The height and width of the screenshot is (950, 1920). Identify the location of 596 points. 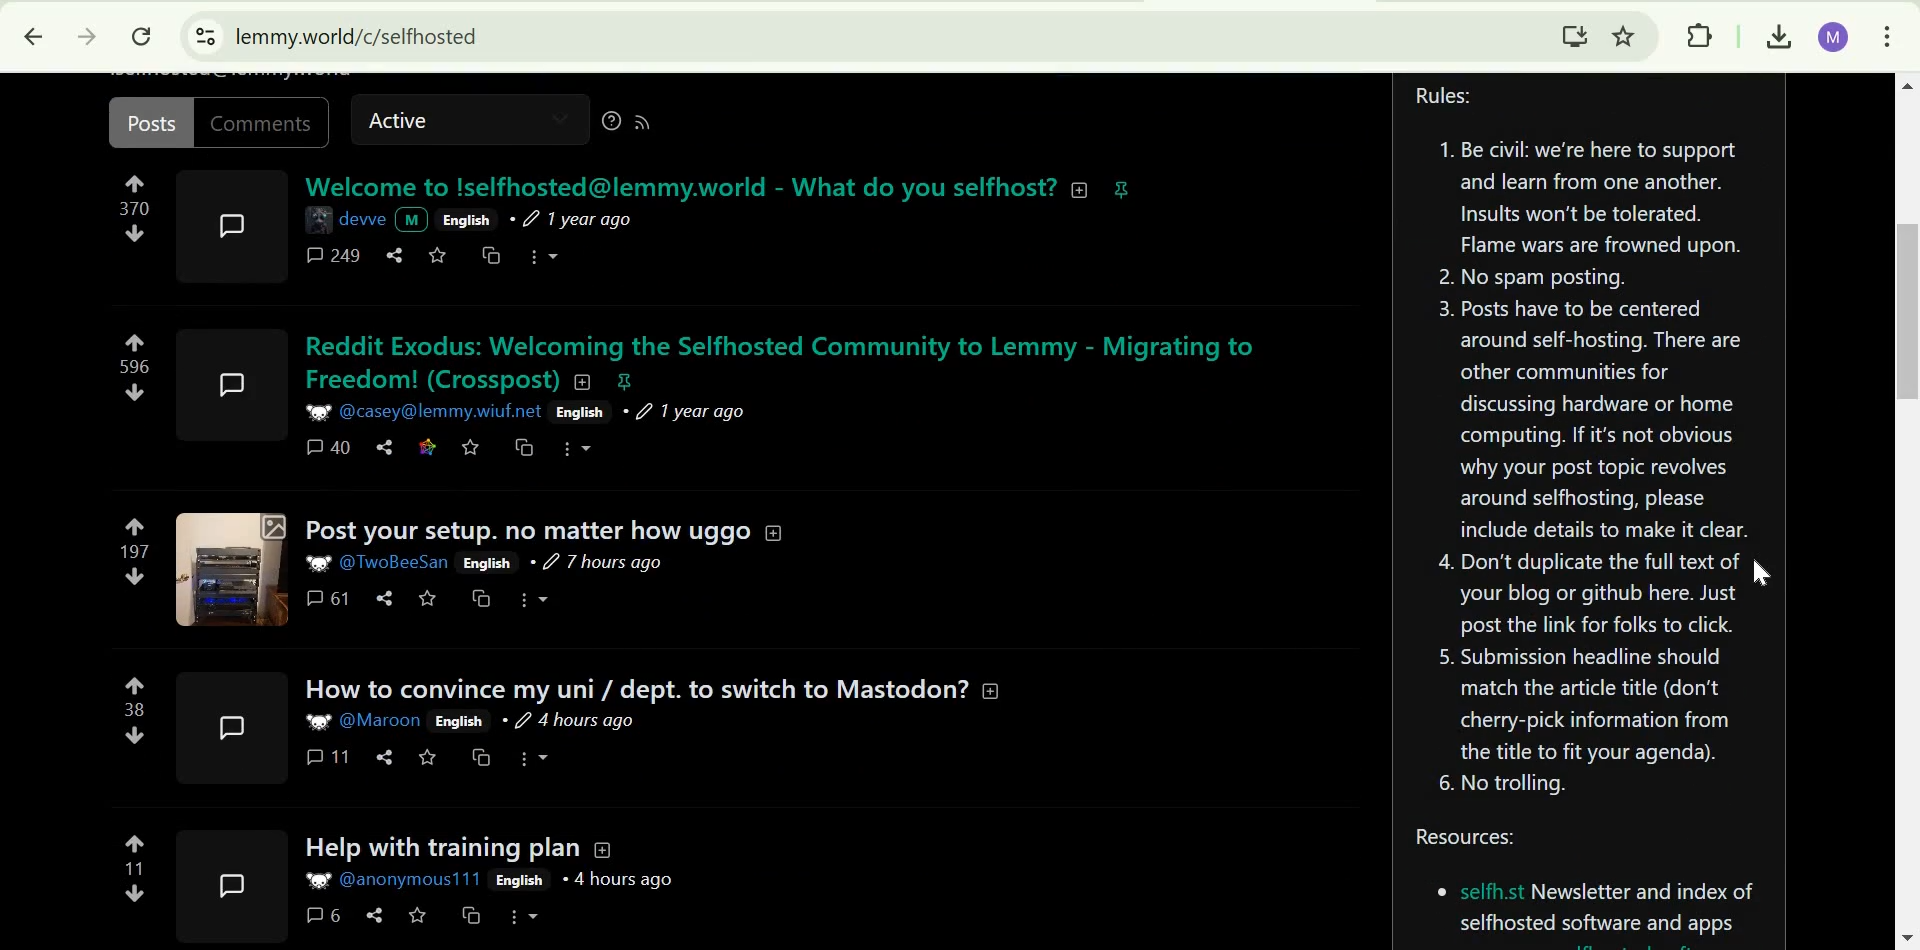
(137, 367).